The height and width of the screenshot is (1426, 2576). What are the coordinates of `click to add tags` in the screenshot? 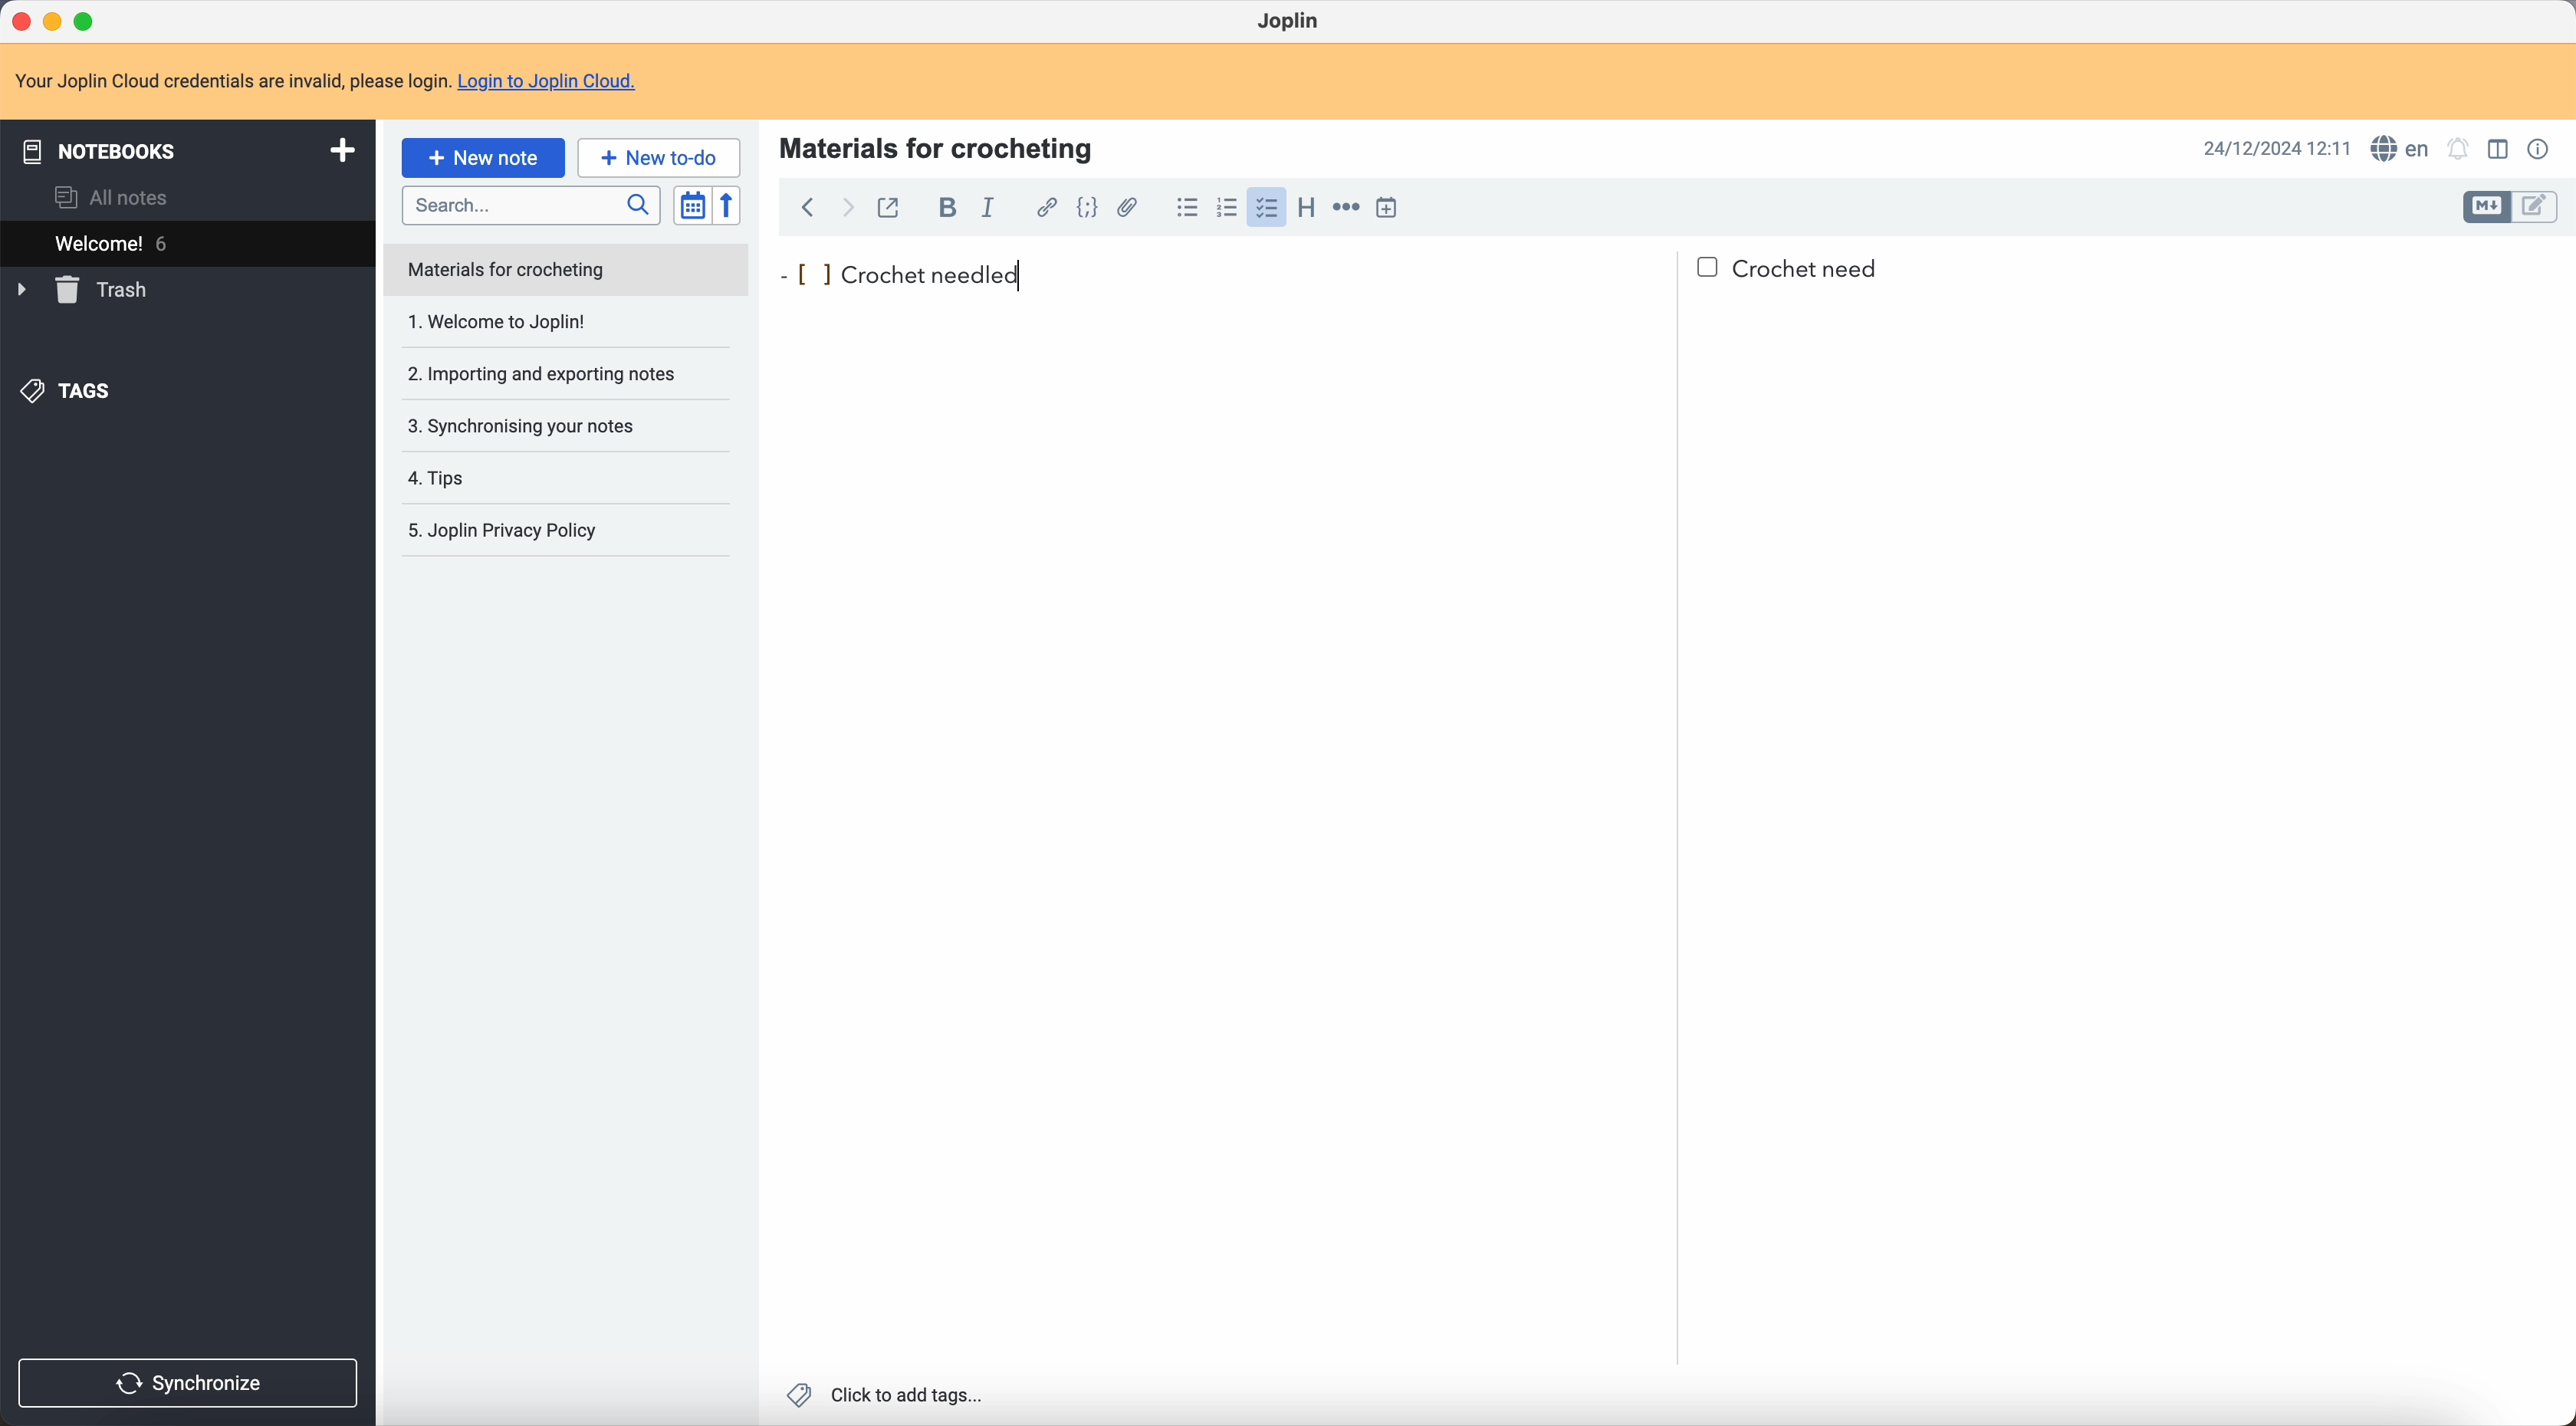 It's located at (889, 1396).